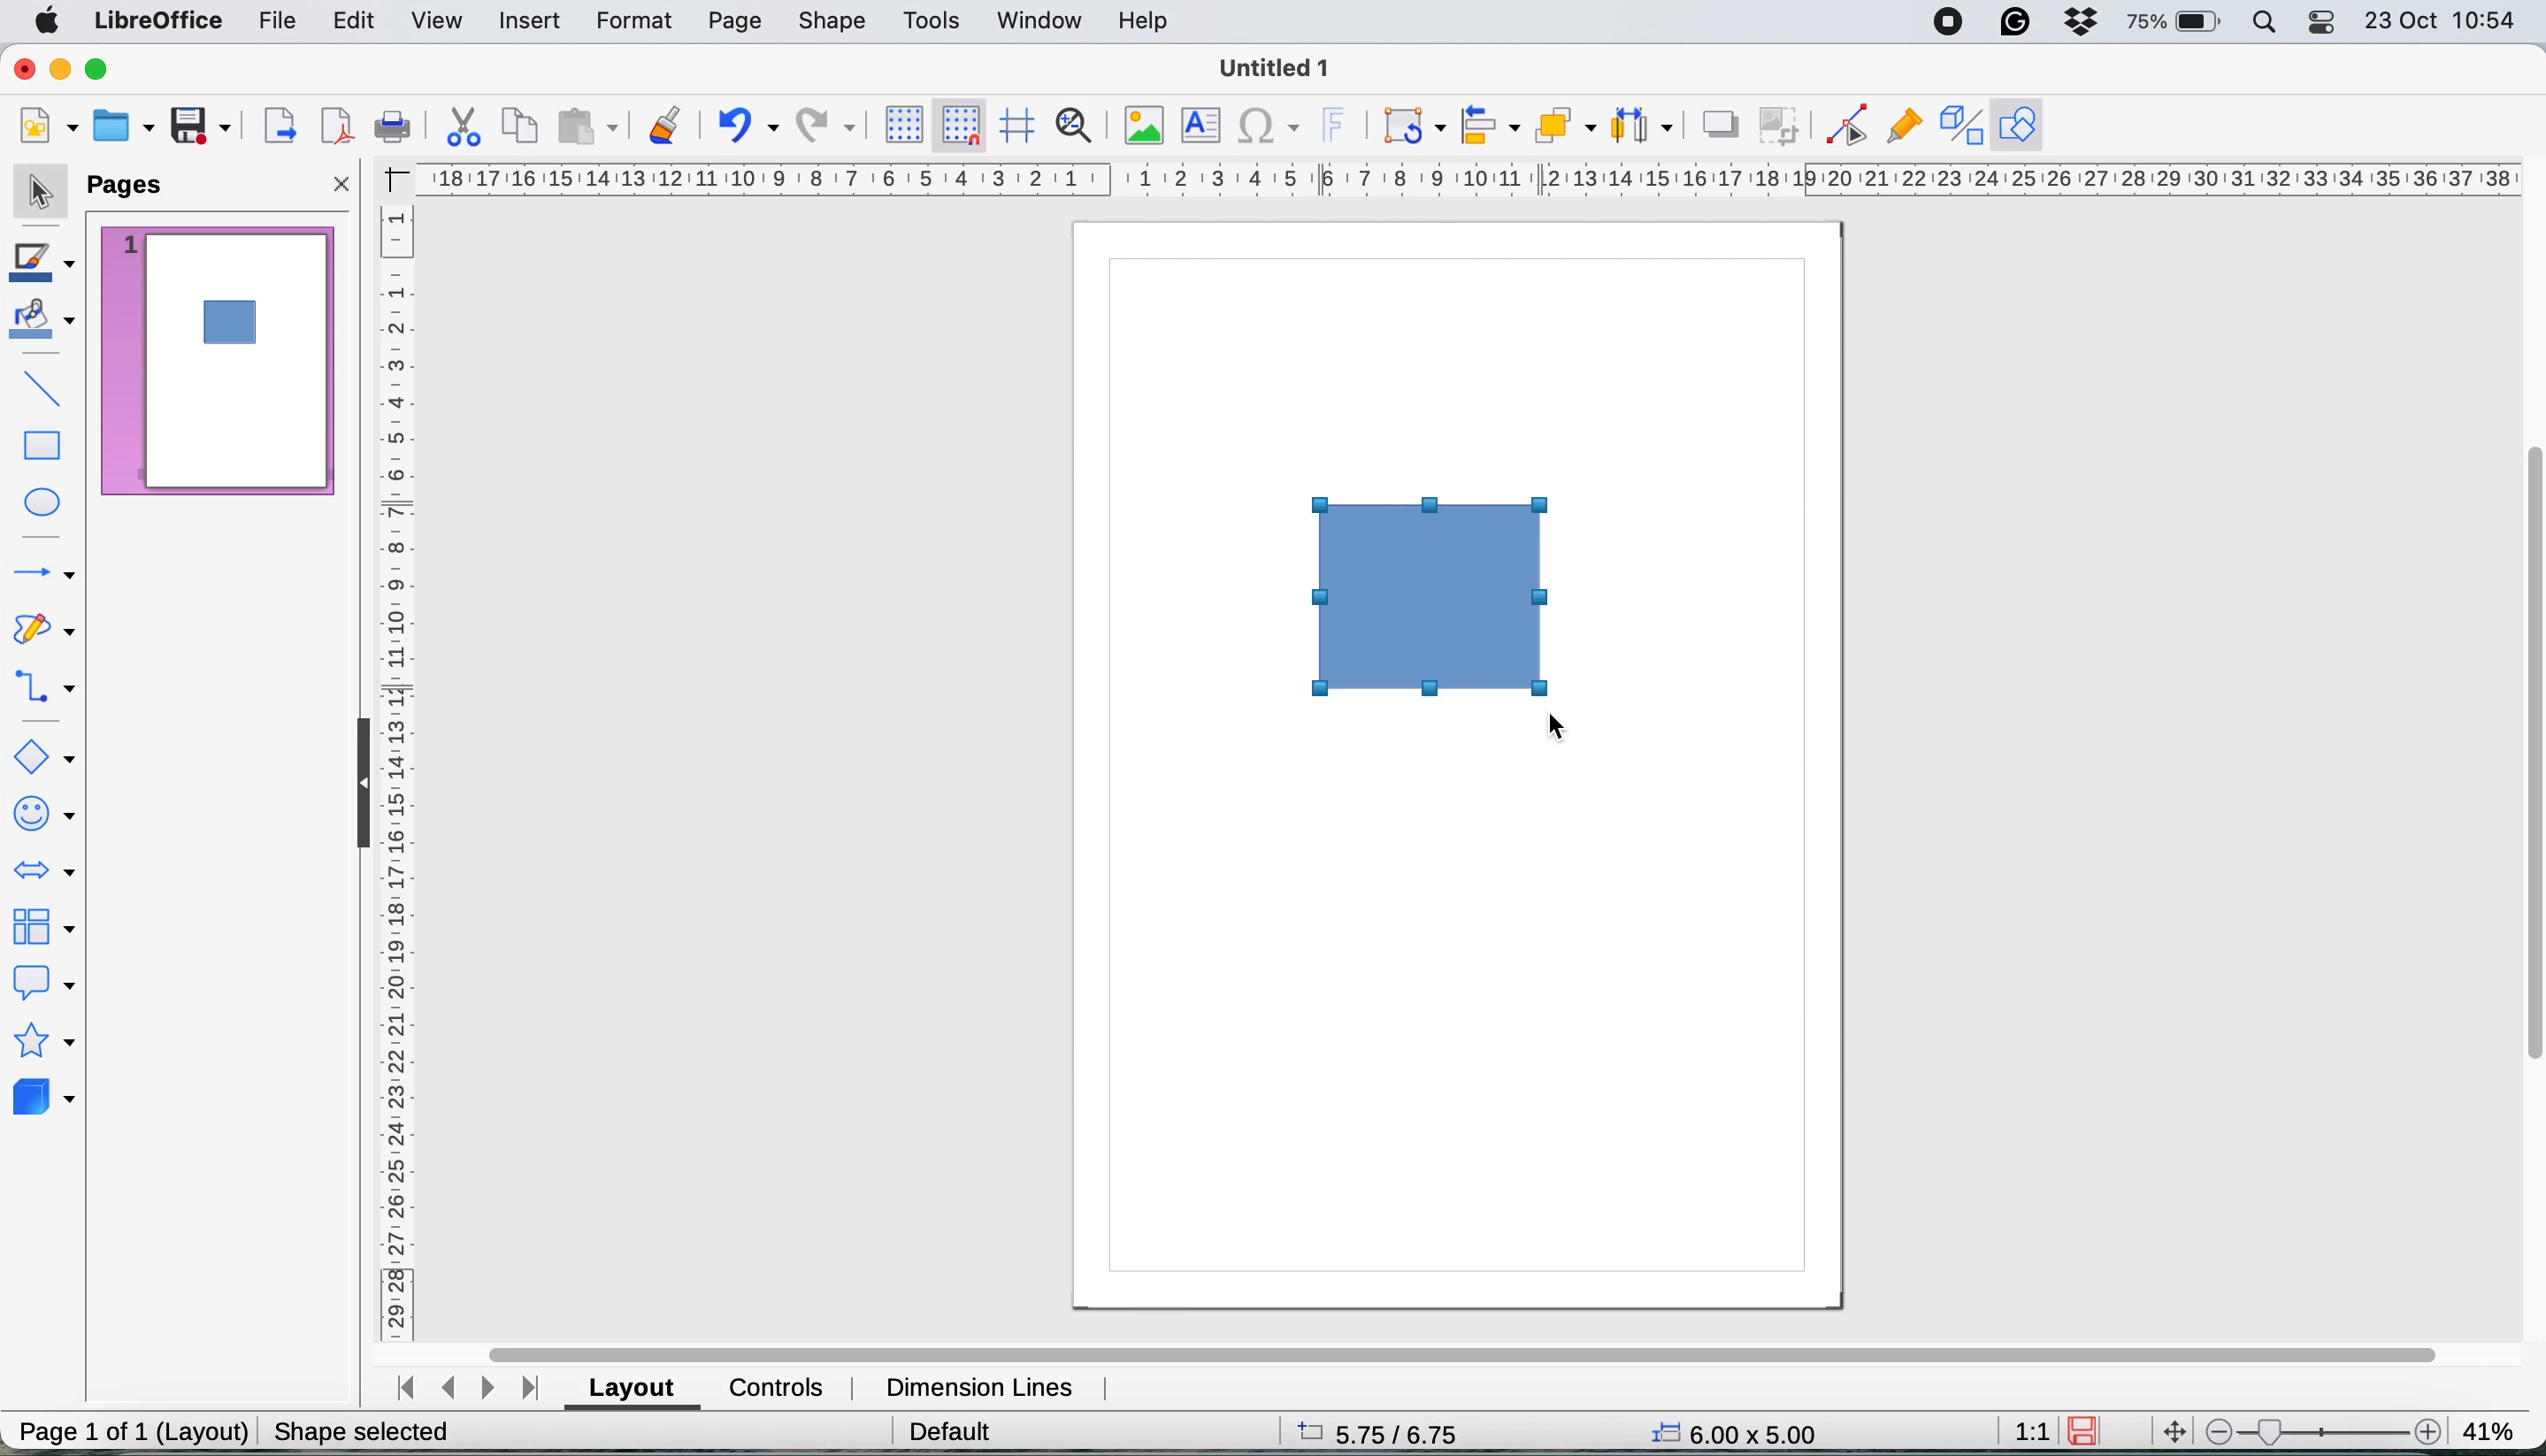 The image size is (2546, 1456). Describe the element at coordinates (2176, 1431) in the screenshot. I see `move` at that location.